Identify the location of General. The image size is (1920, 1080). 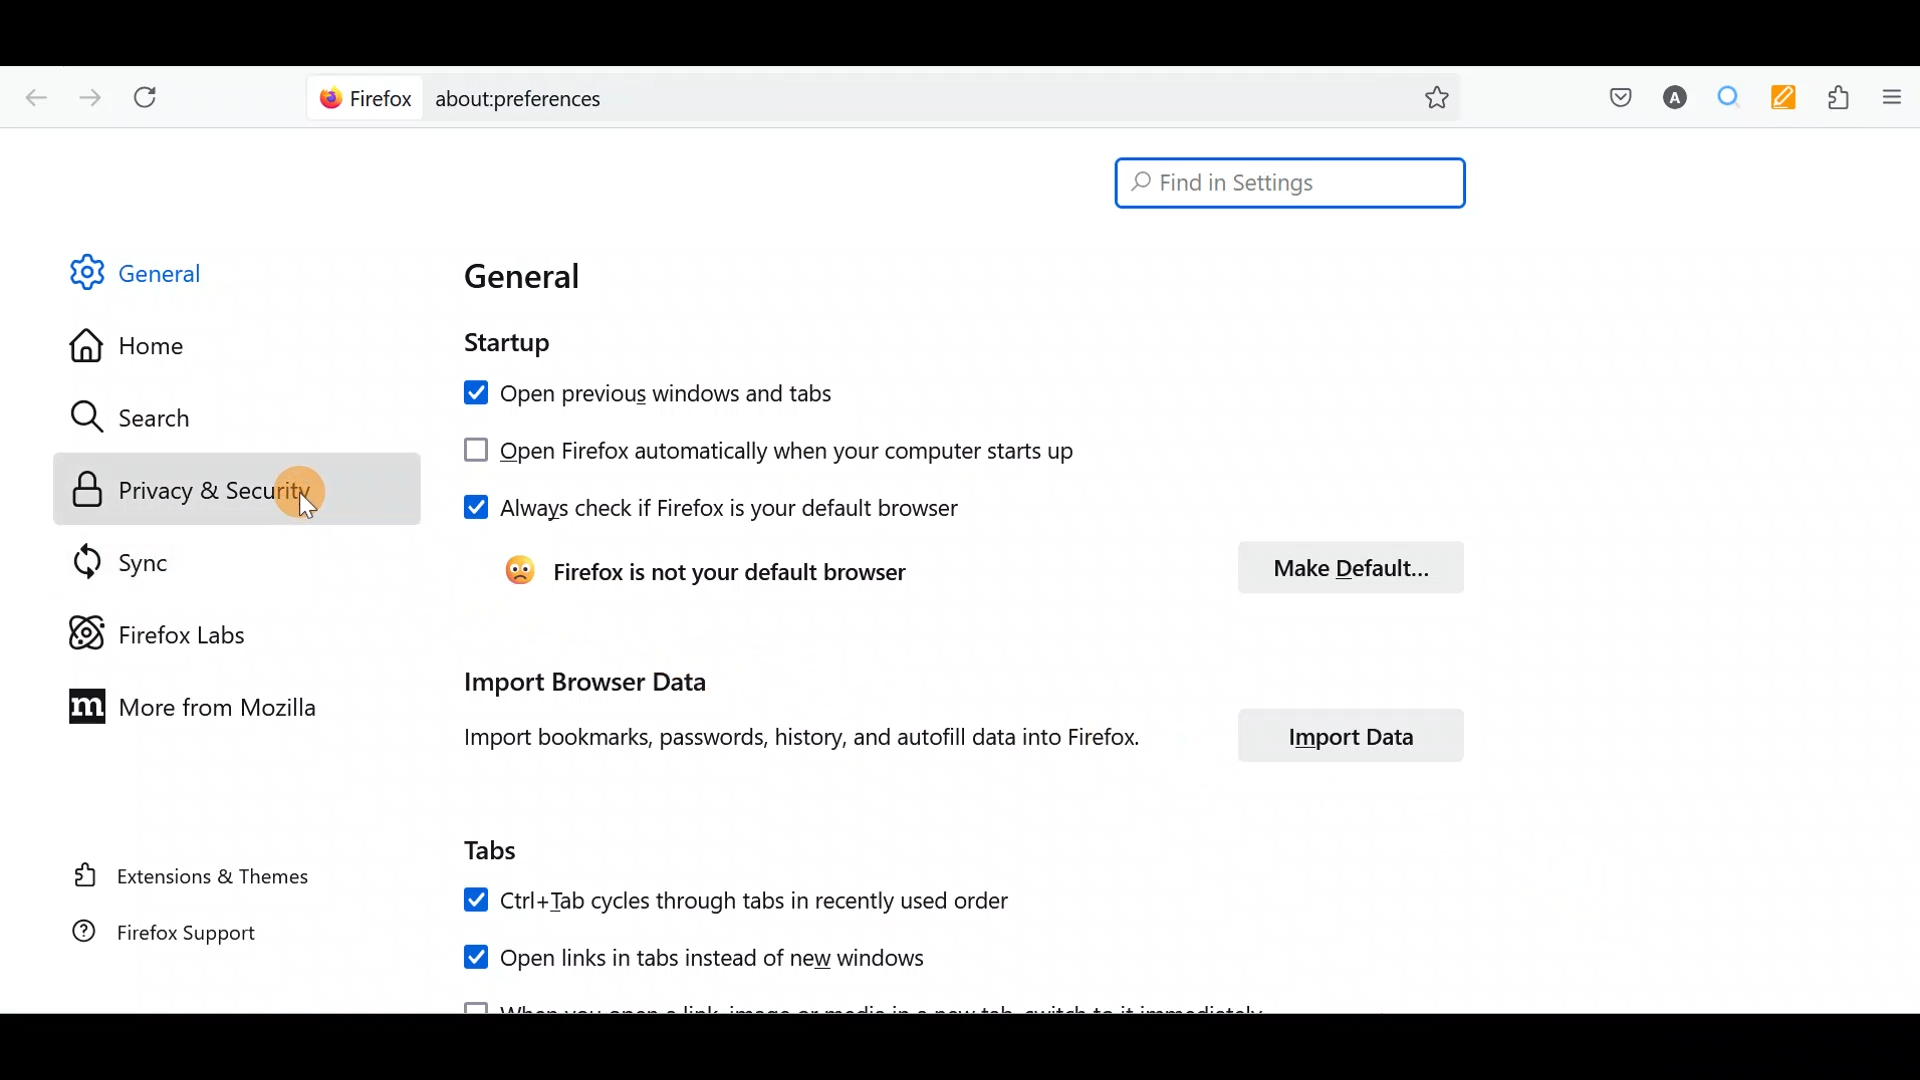
(137, 259).